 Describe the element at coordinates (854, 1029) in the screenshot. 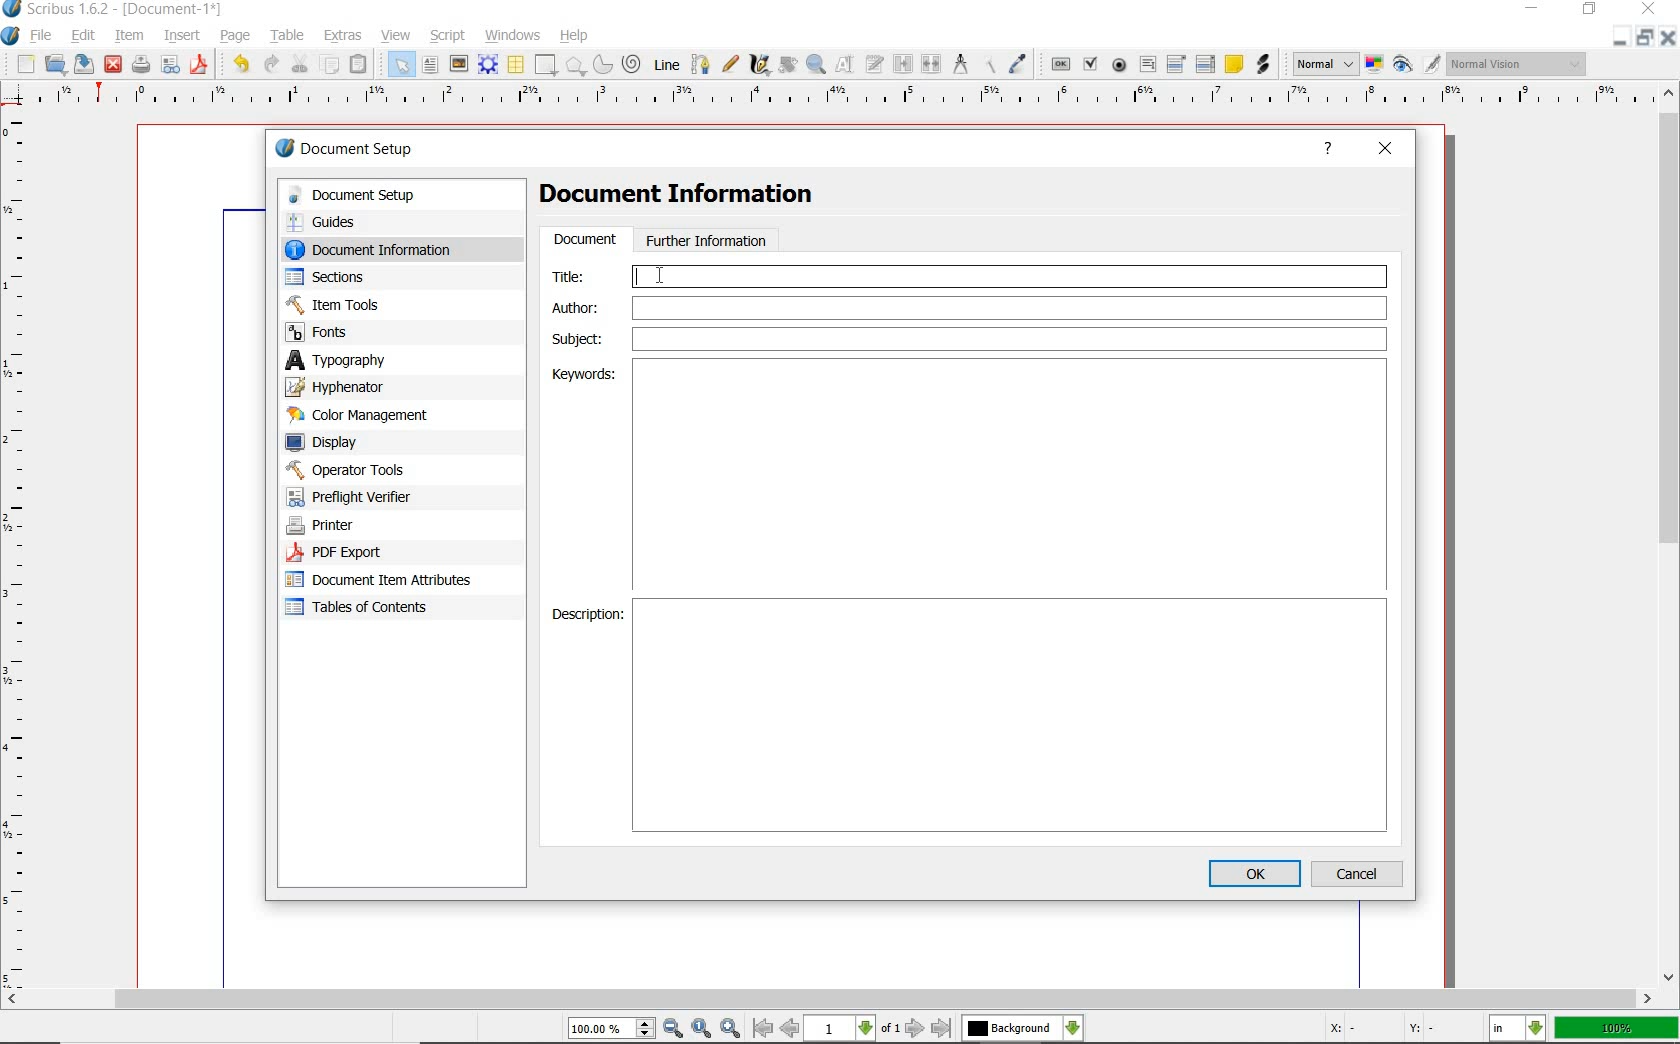

I see `move to next or previous page` at that location.